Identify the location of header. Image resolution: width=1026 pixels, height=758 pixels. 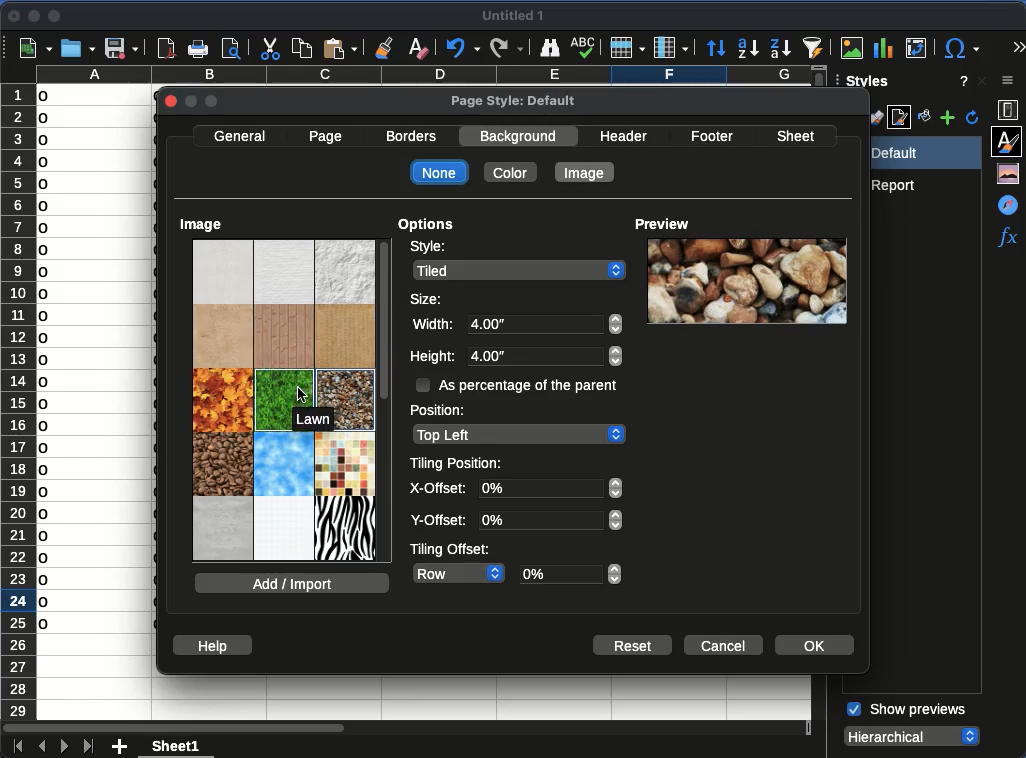
(624, 135).